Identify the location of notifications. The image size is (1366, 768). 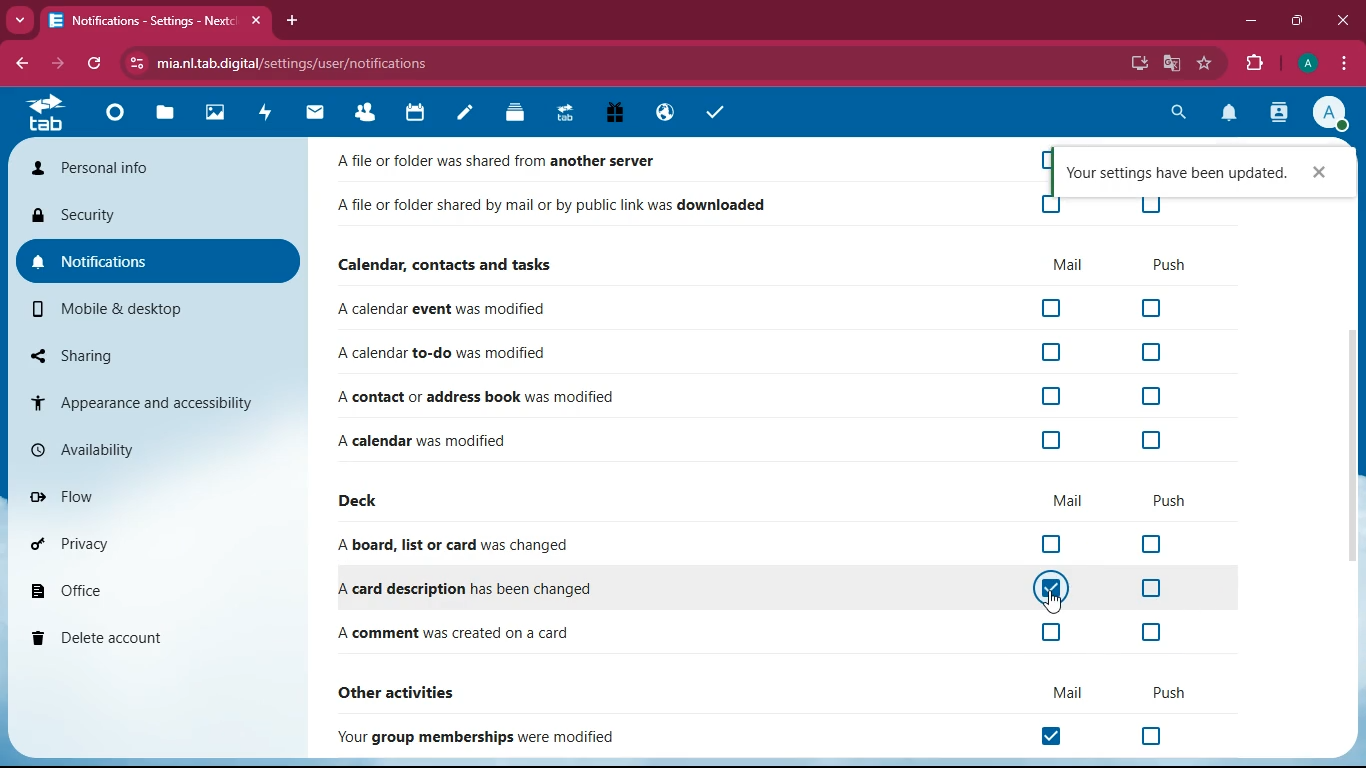
(159, 263).